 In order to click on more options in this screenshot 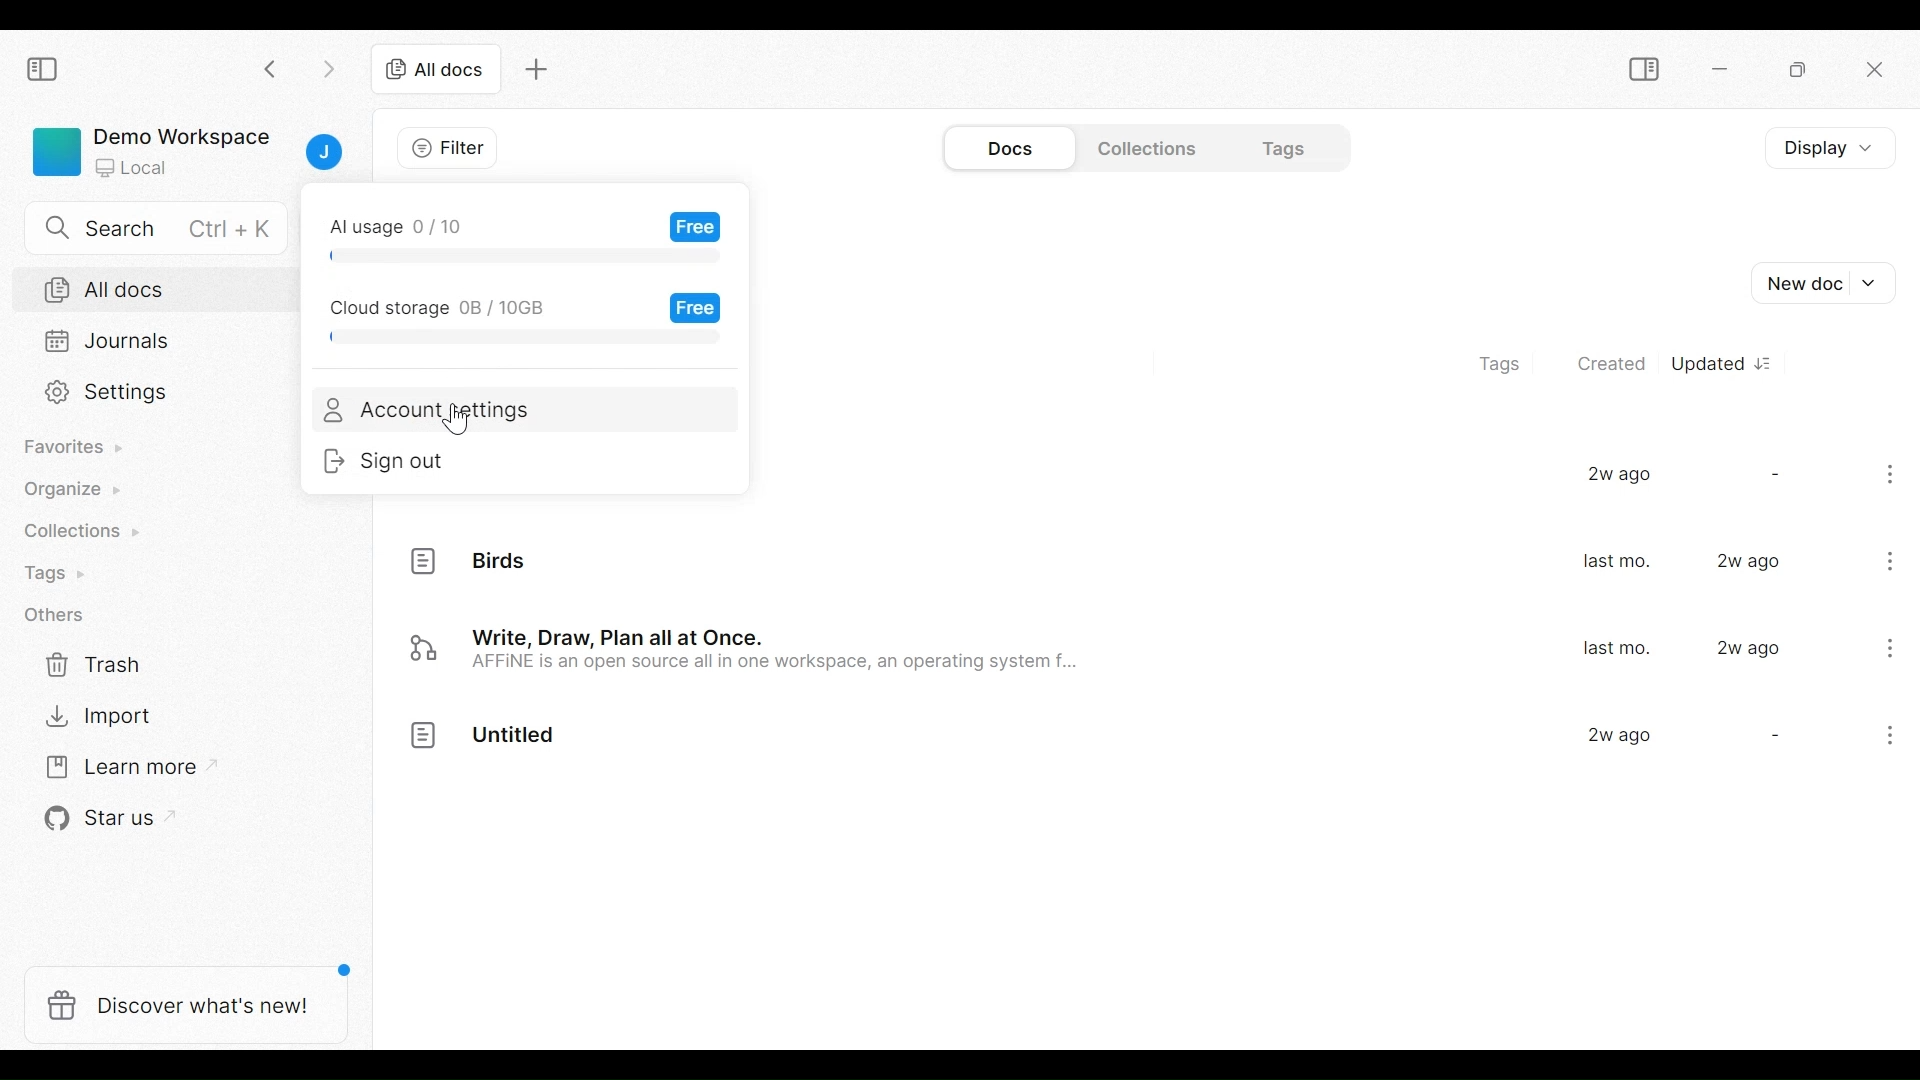, I will do `click(1894, 478)`.